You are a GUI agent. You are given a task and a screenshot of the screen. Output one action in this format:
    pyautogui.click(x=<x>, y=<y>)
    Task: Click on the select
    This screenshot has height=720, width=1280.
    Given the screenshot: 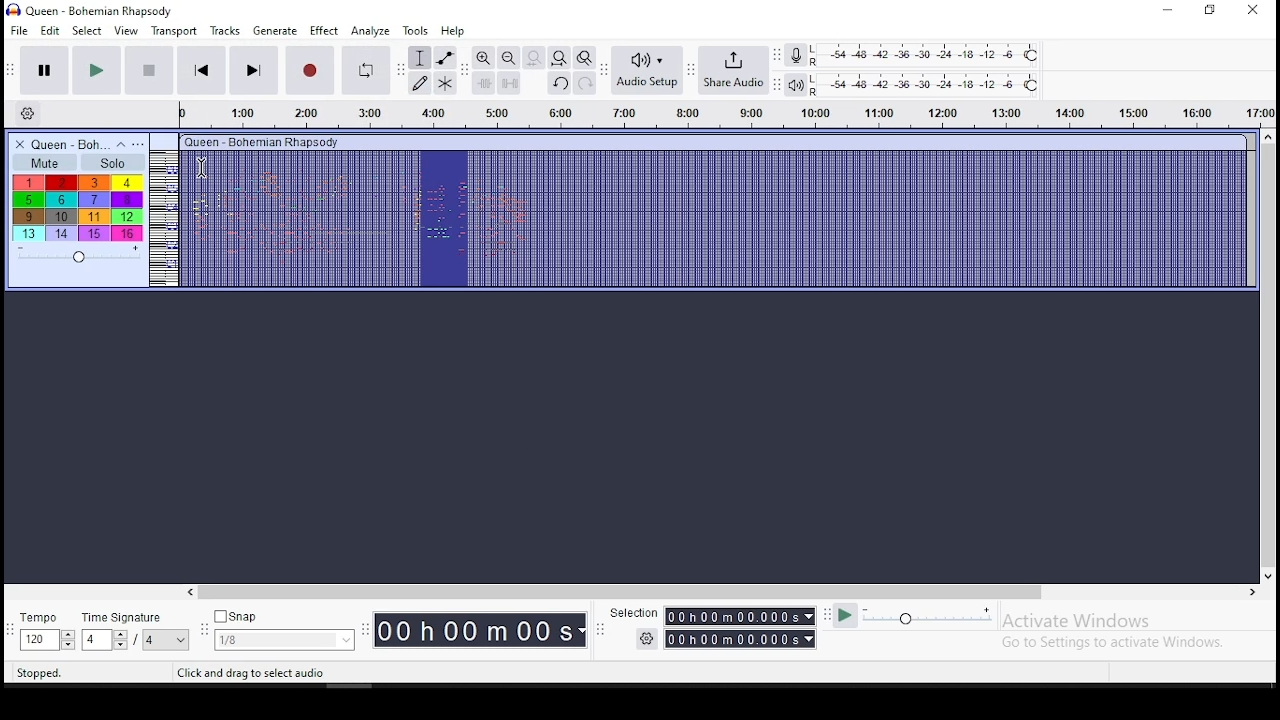 What is the action you would take?
    pyautogui.click(x=87, y=32)
    